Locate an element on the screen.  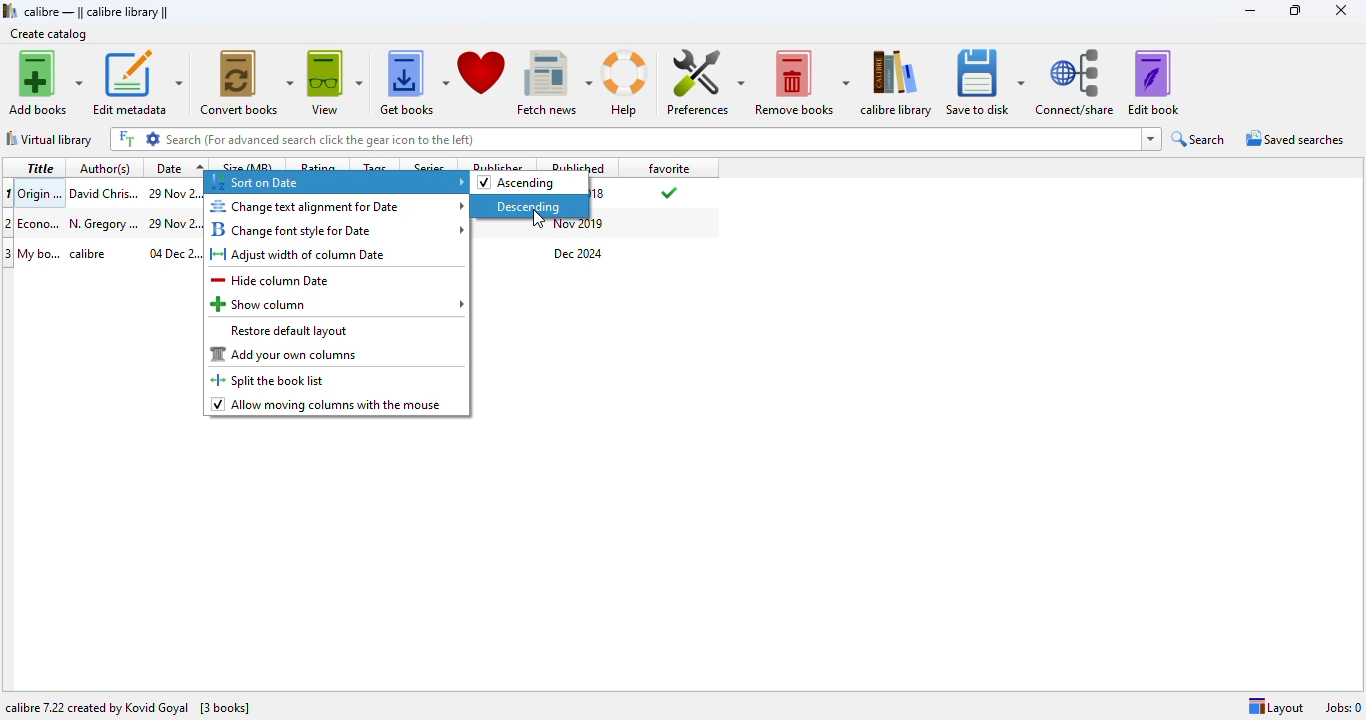
series is located at coordinates (431, 165).